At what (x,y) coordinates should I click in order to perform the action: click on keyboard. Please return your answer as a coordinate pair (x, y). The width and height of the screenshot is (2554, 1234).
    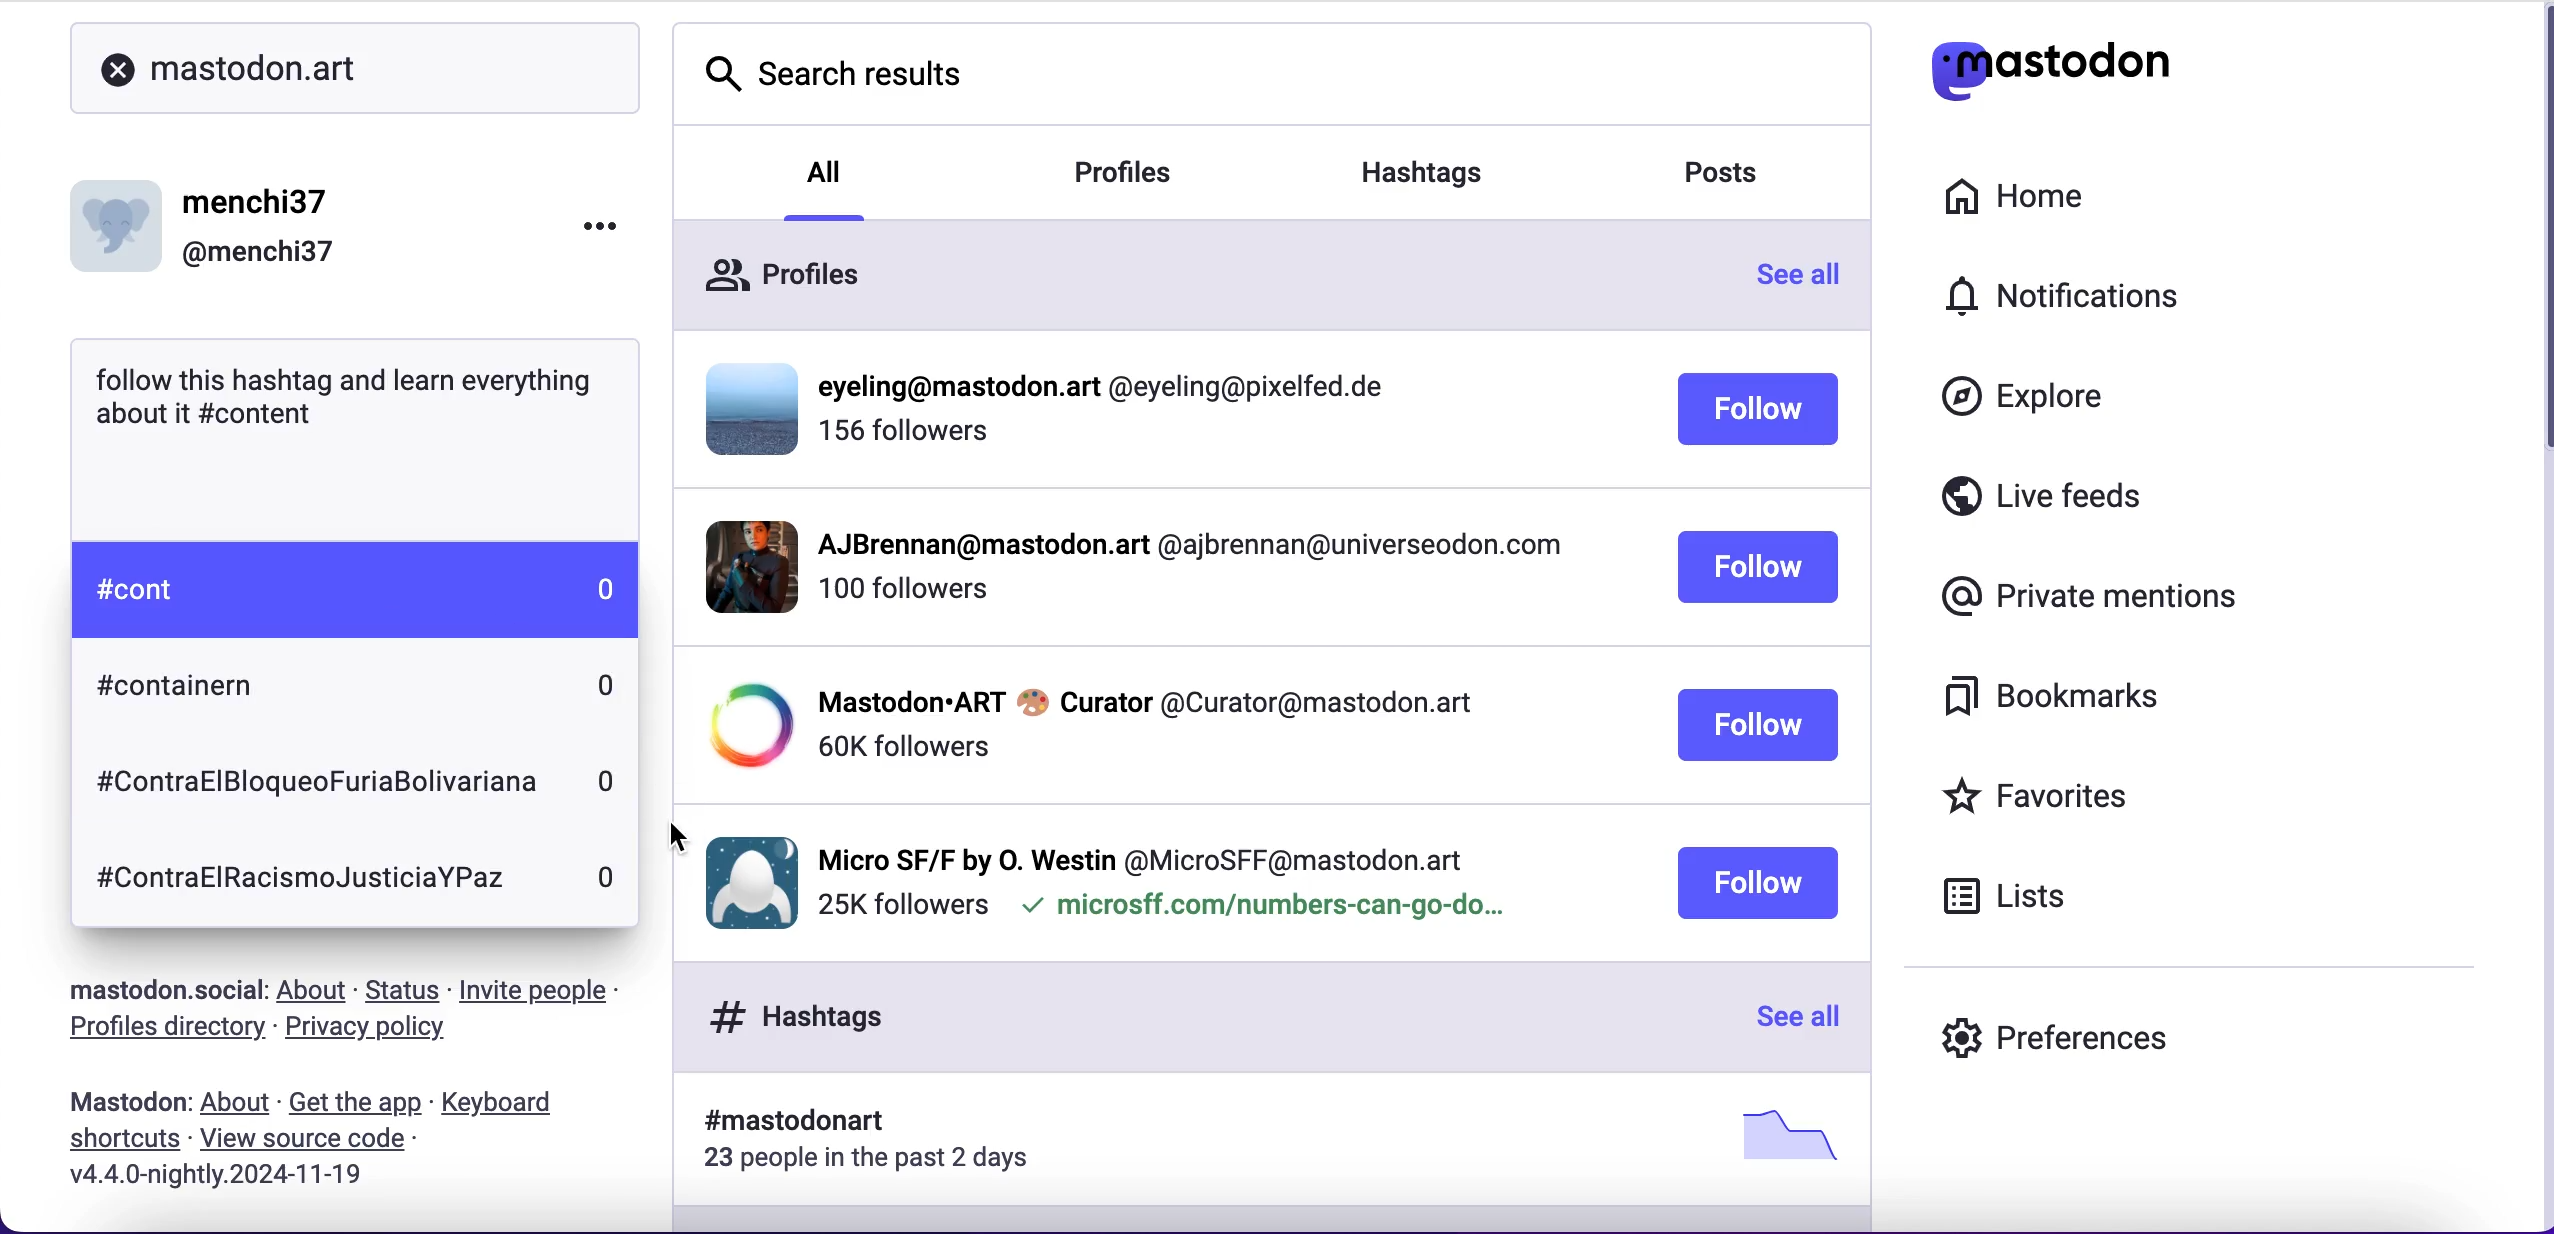
    Looking at the image, I should click on (504, 1104).